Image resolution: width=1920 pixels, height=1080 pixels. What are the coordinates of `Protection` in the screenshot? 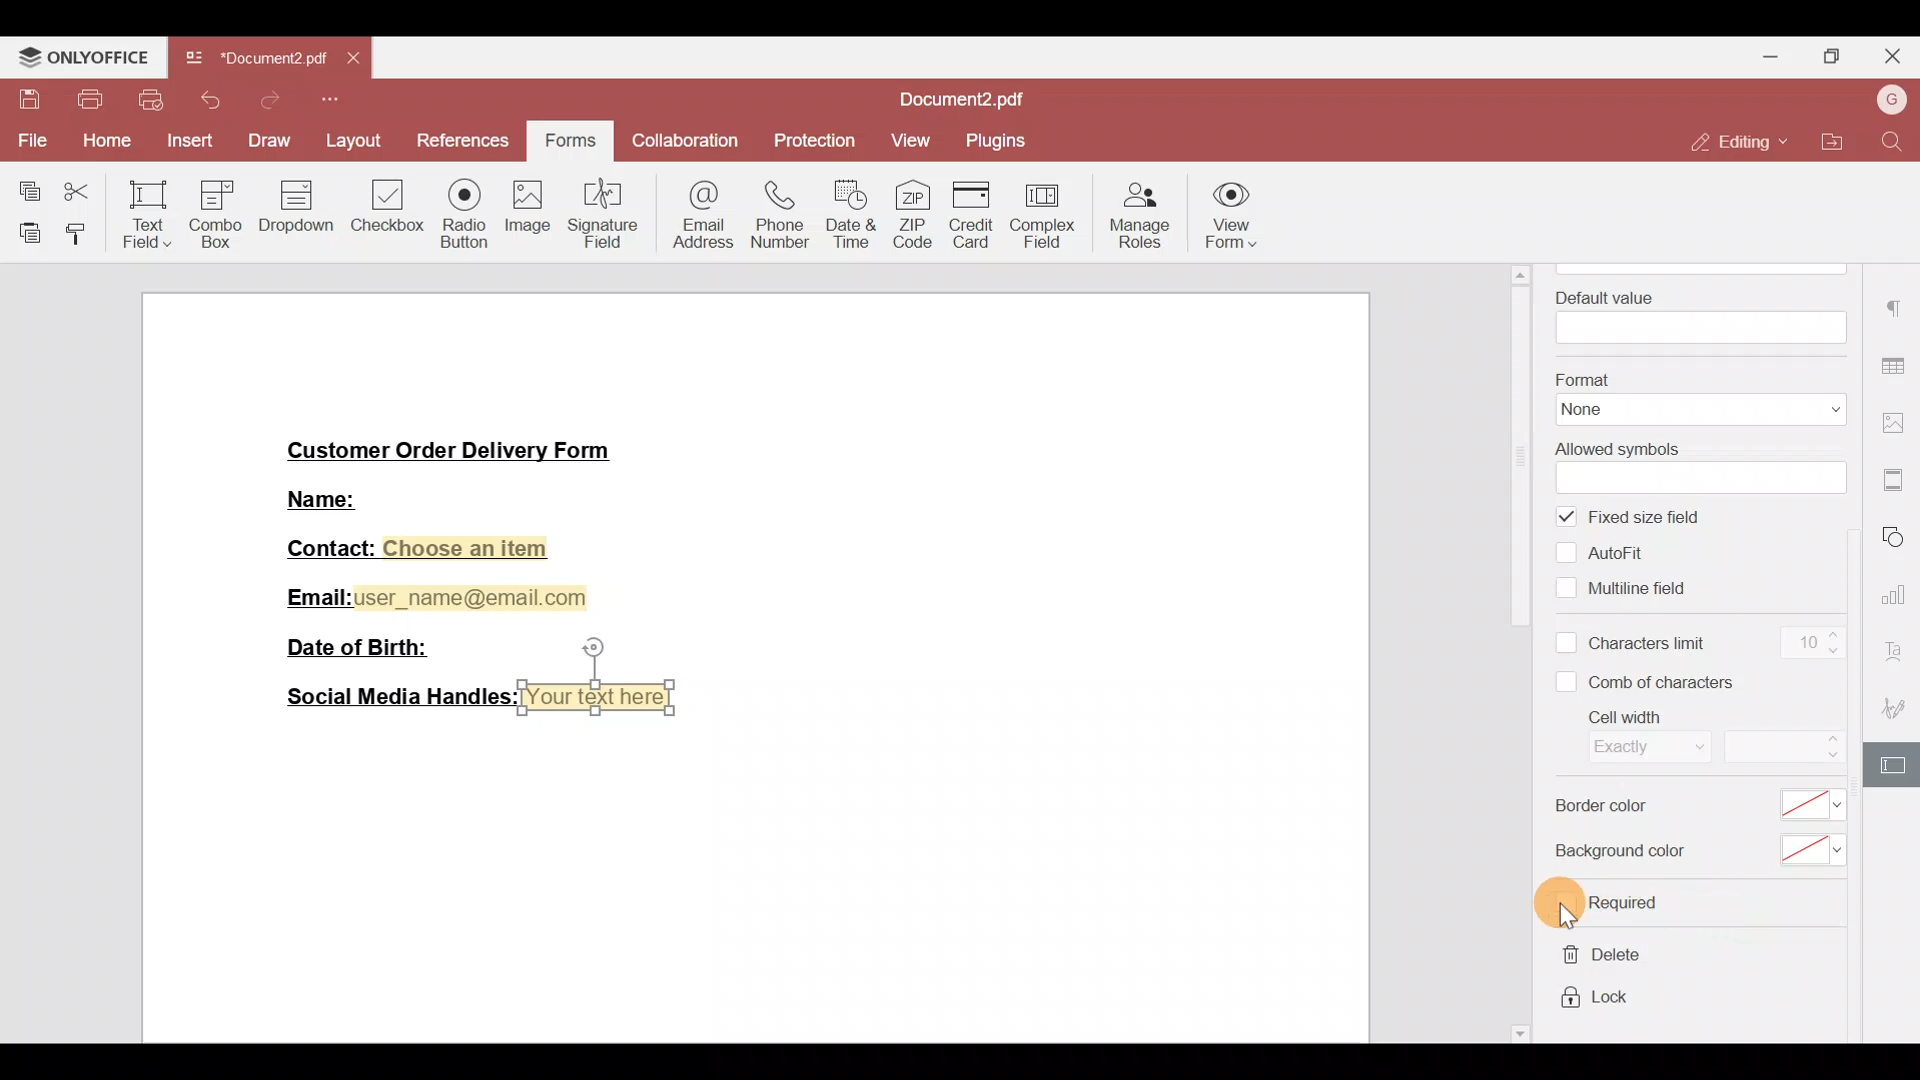 It's located at (810, 142).